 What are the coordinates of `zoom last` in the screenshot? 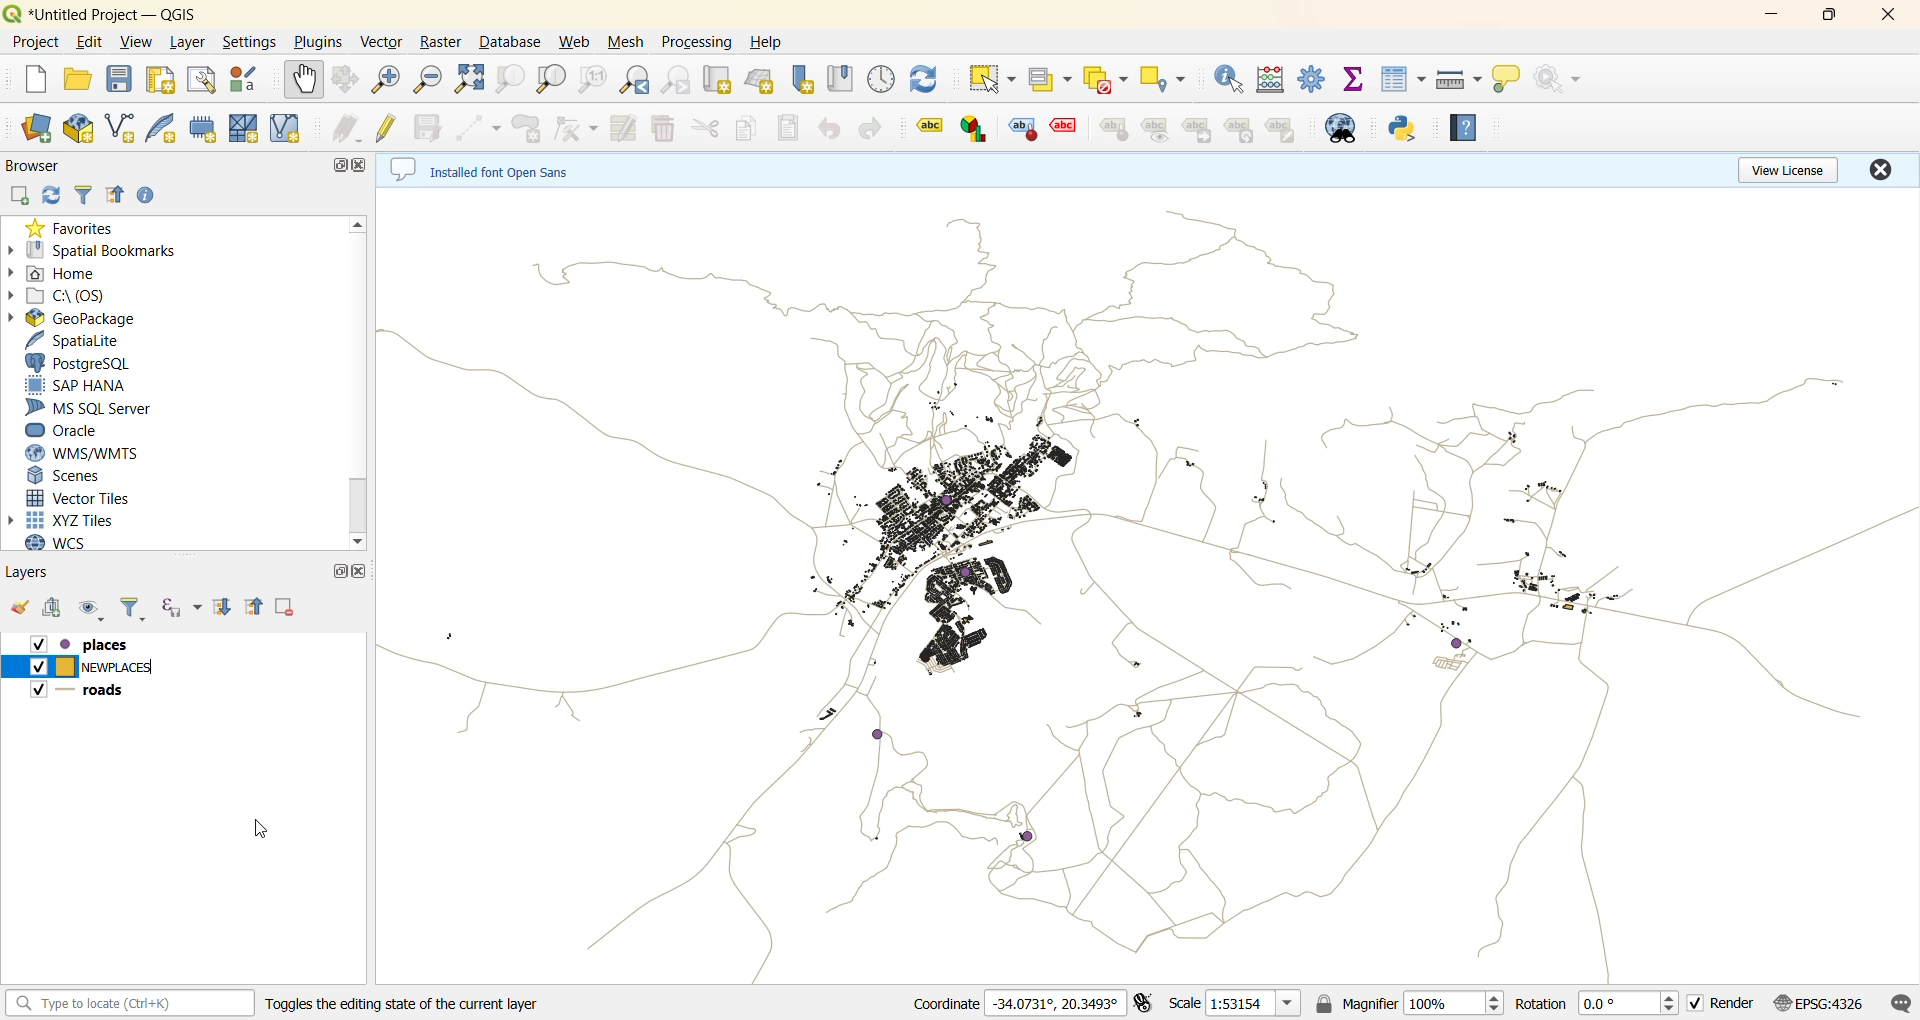 It's located at (637, 80).